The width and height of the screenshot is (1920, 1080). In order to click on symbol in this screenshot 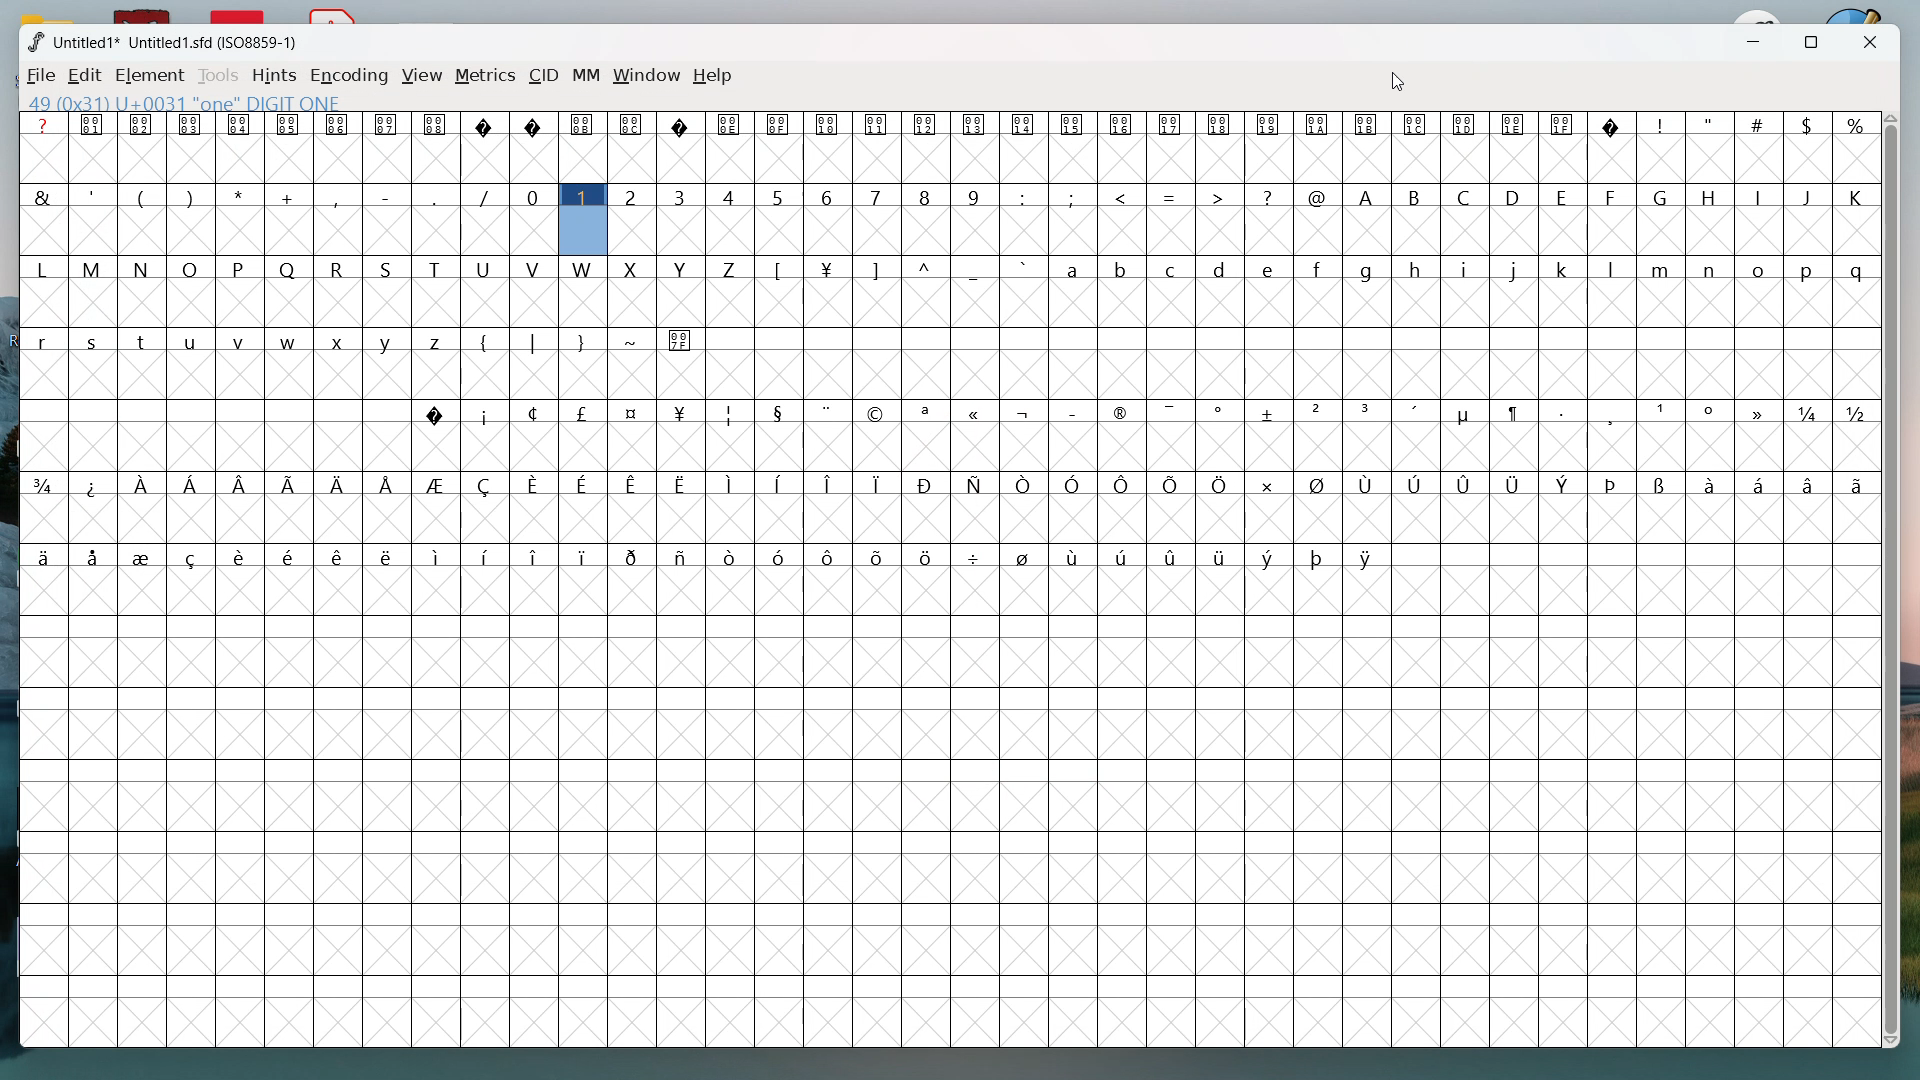, I will do `click(731, 484)`.